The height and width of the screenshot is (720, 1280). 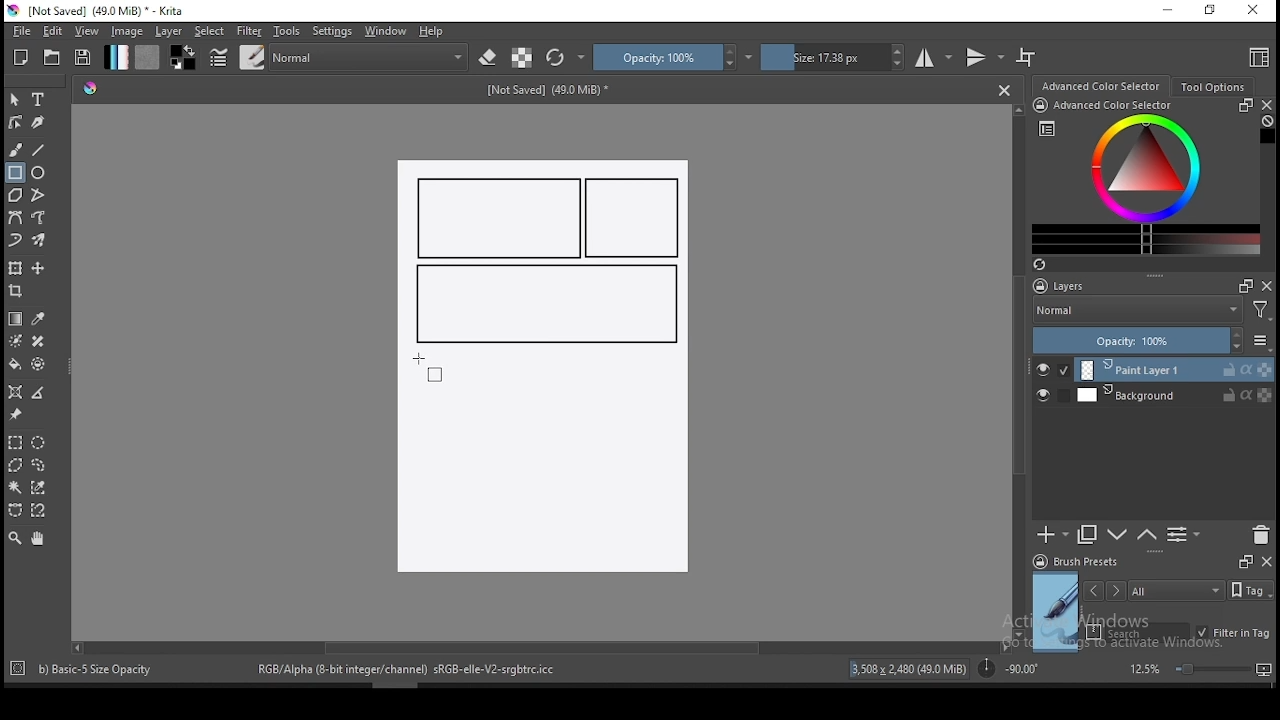 I want to click on reference images tool, so click(x=14, y=415).